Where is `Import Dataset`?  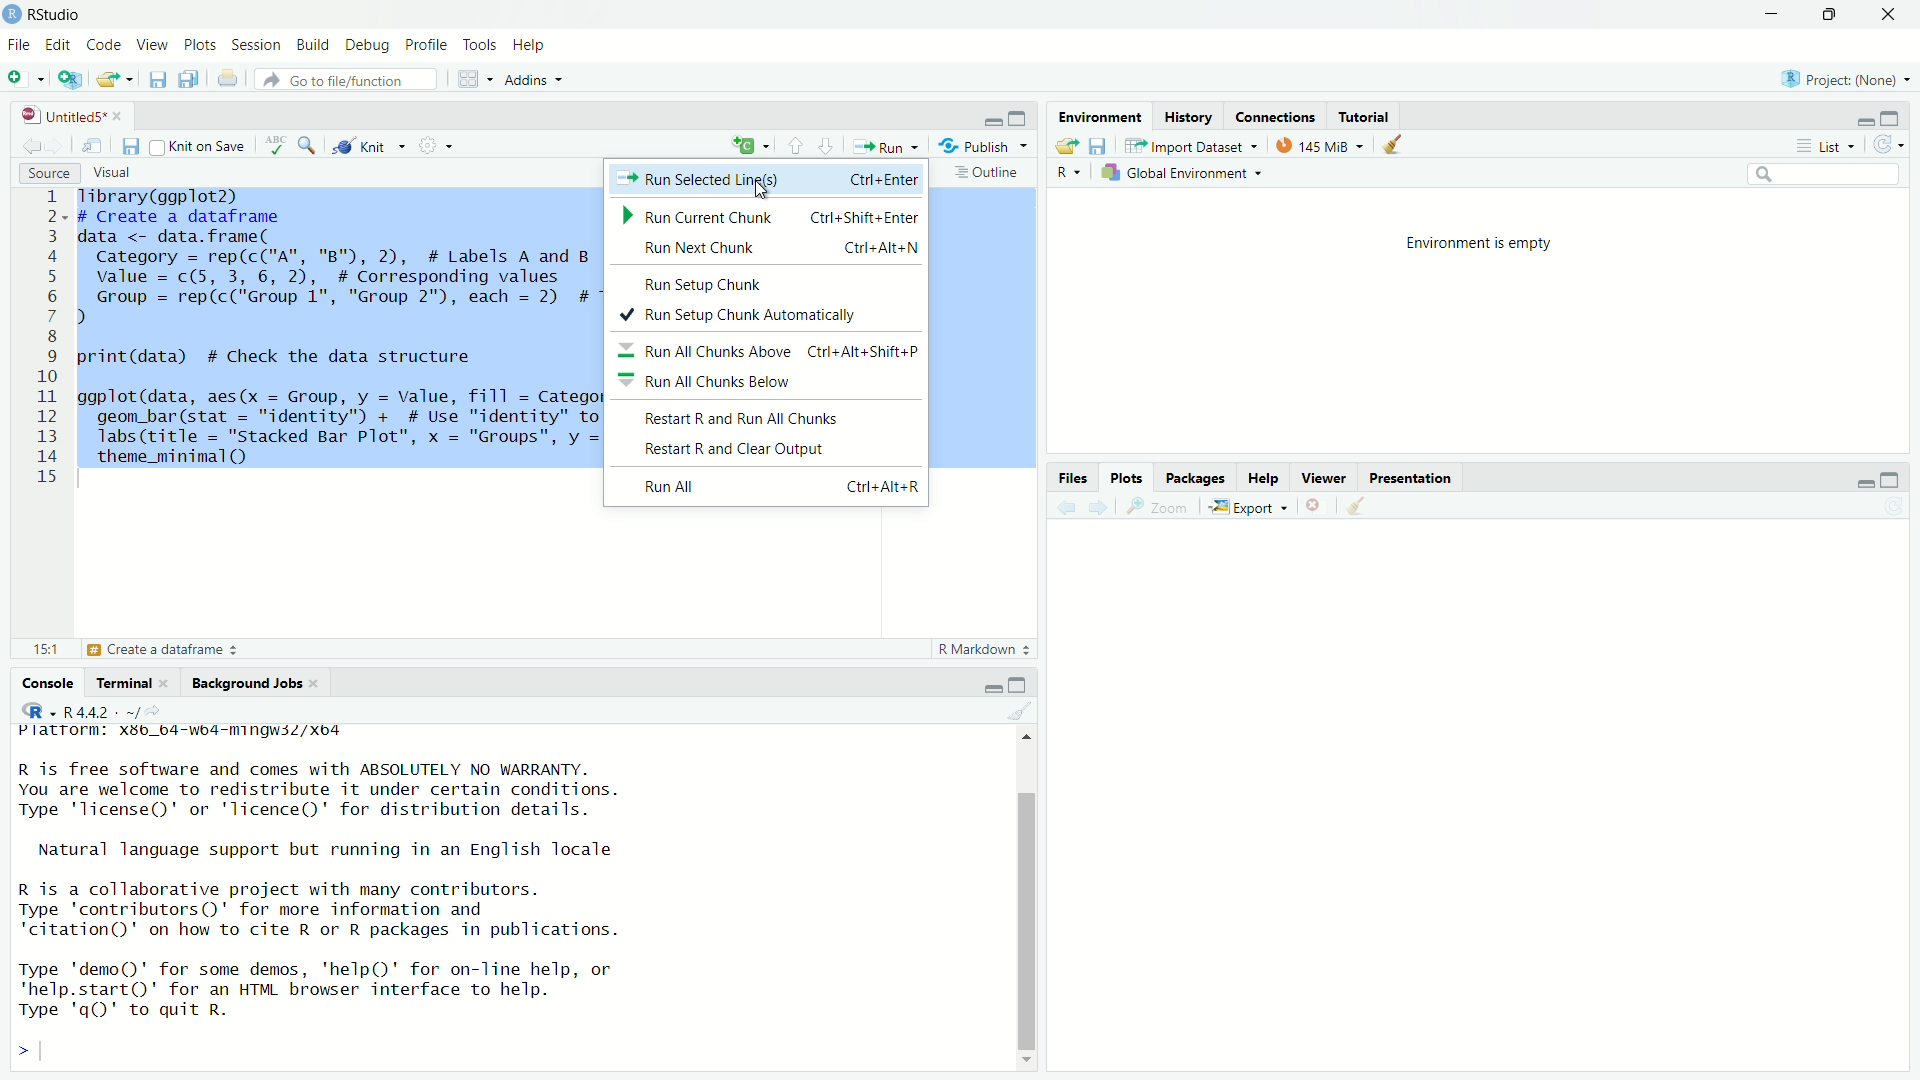 Import Dataset is located at coordinates (1192, 145).